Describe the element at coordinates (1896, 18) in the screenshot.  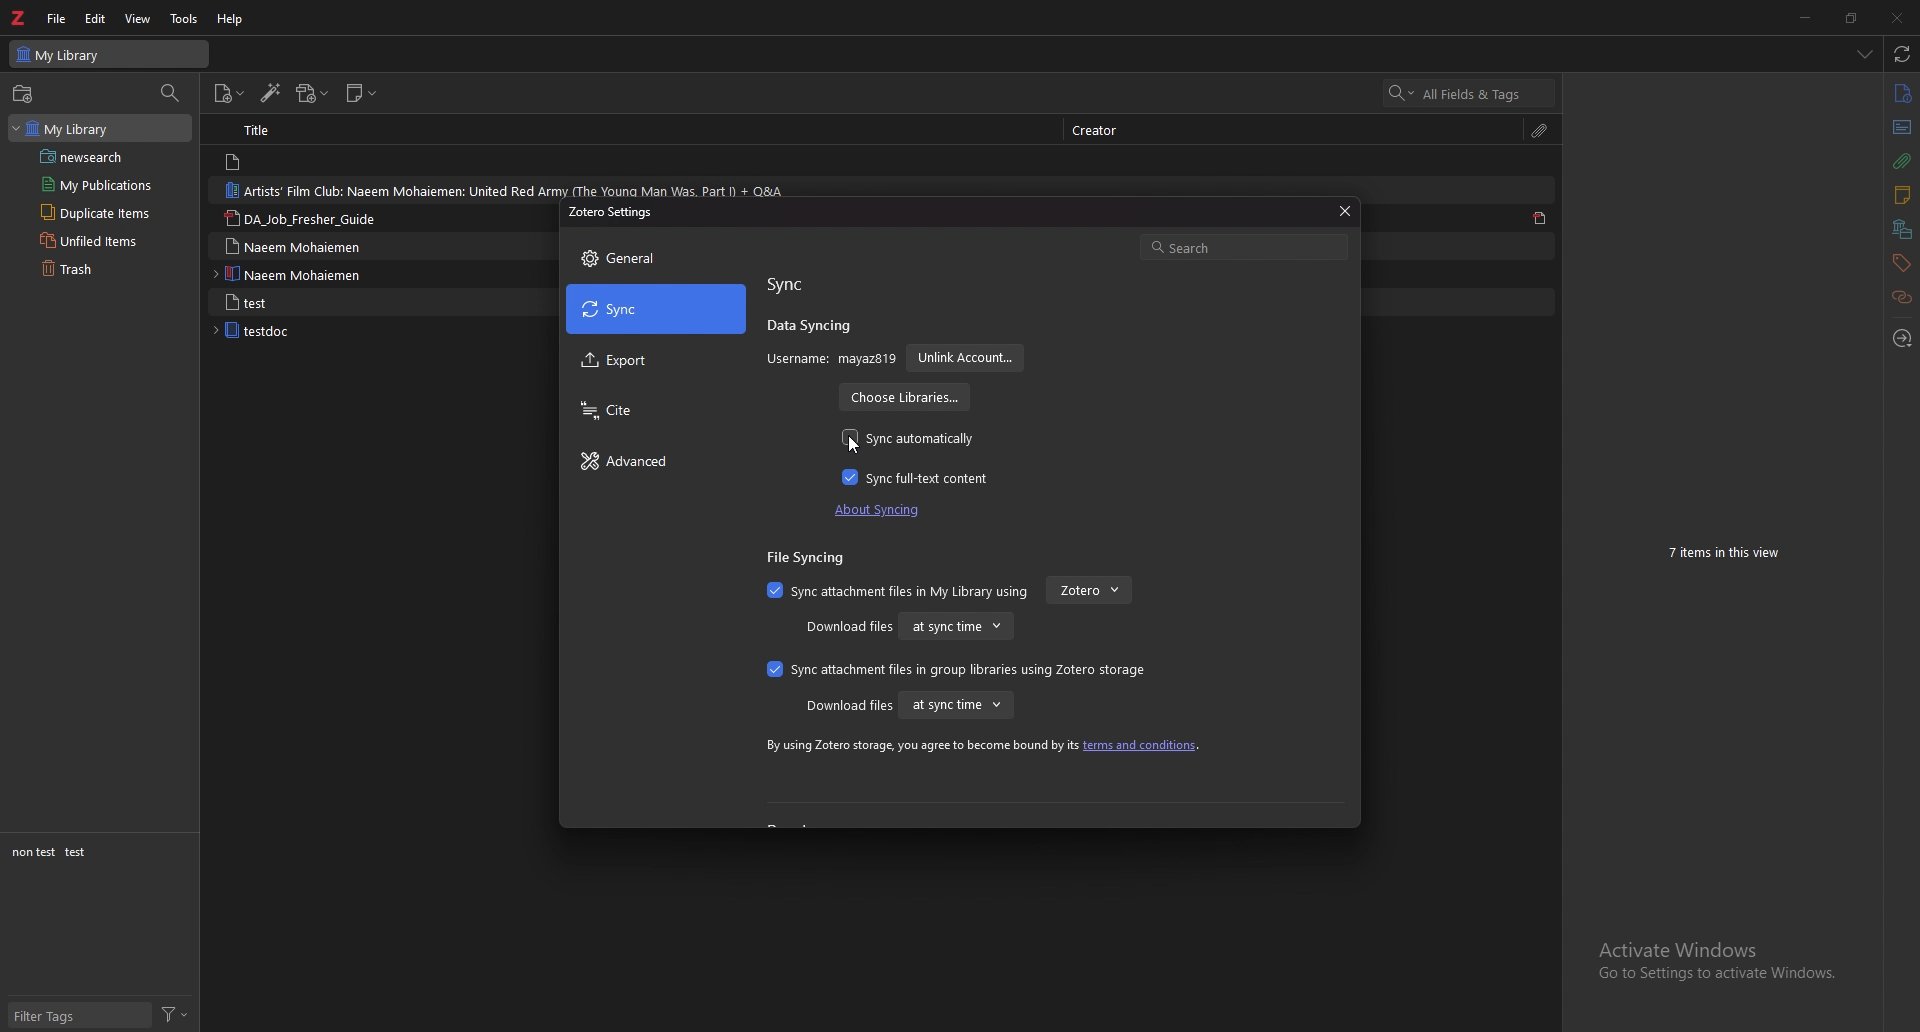
I see `close` at that location.